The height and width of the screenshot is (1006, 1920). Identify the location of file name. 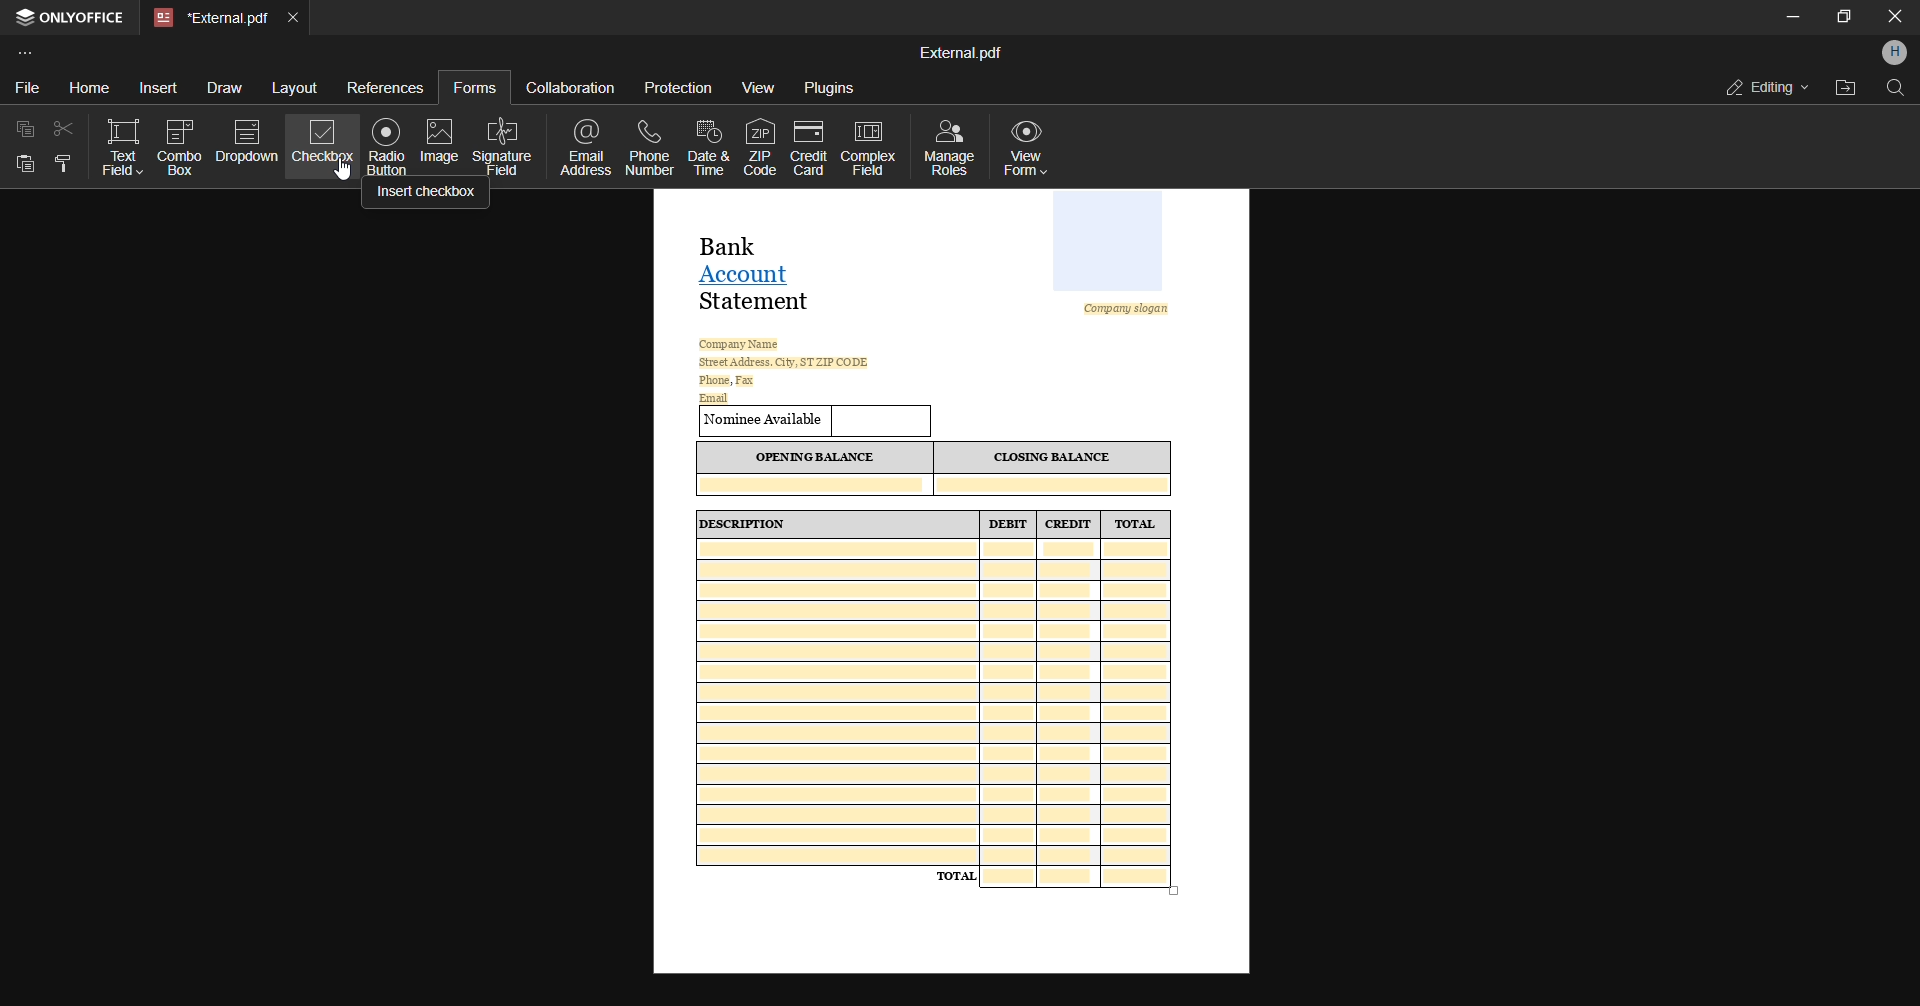
(959, 50).